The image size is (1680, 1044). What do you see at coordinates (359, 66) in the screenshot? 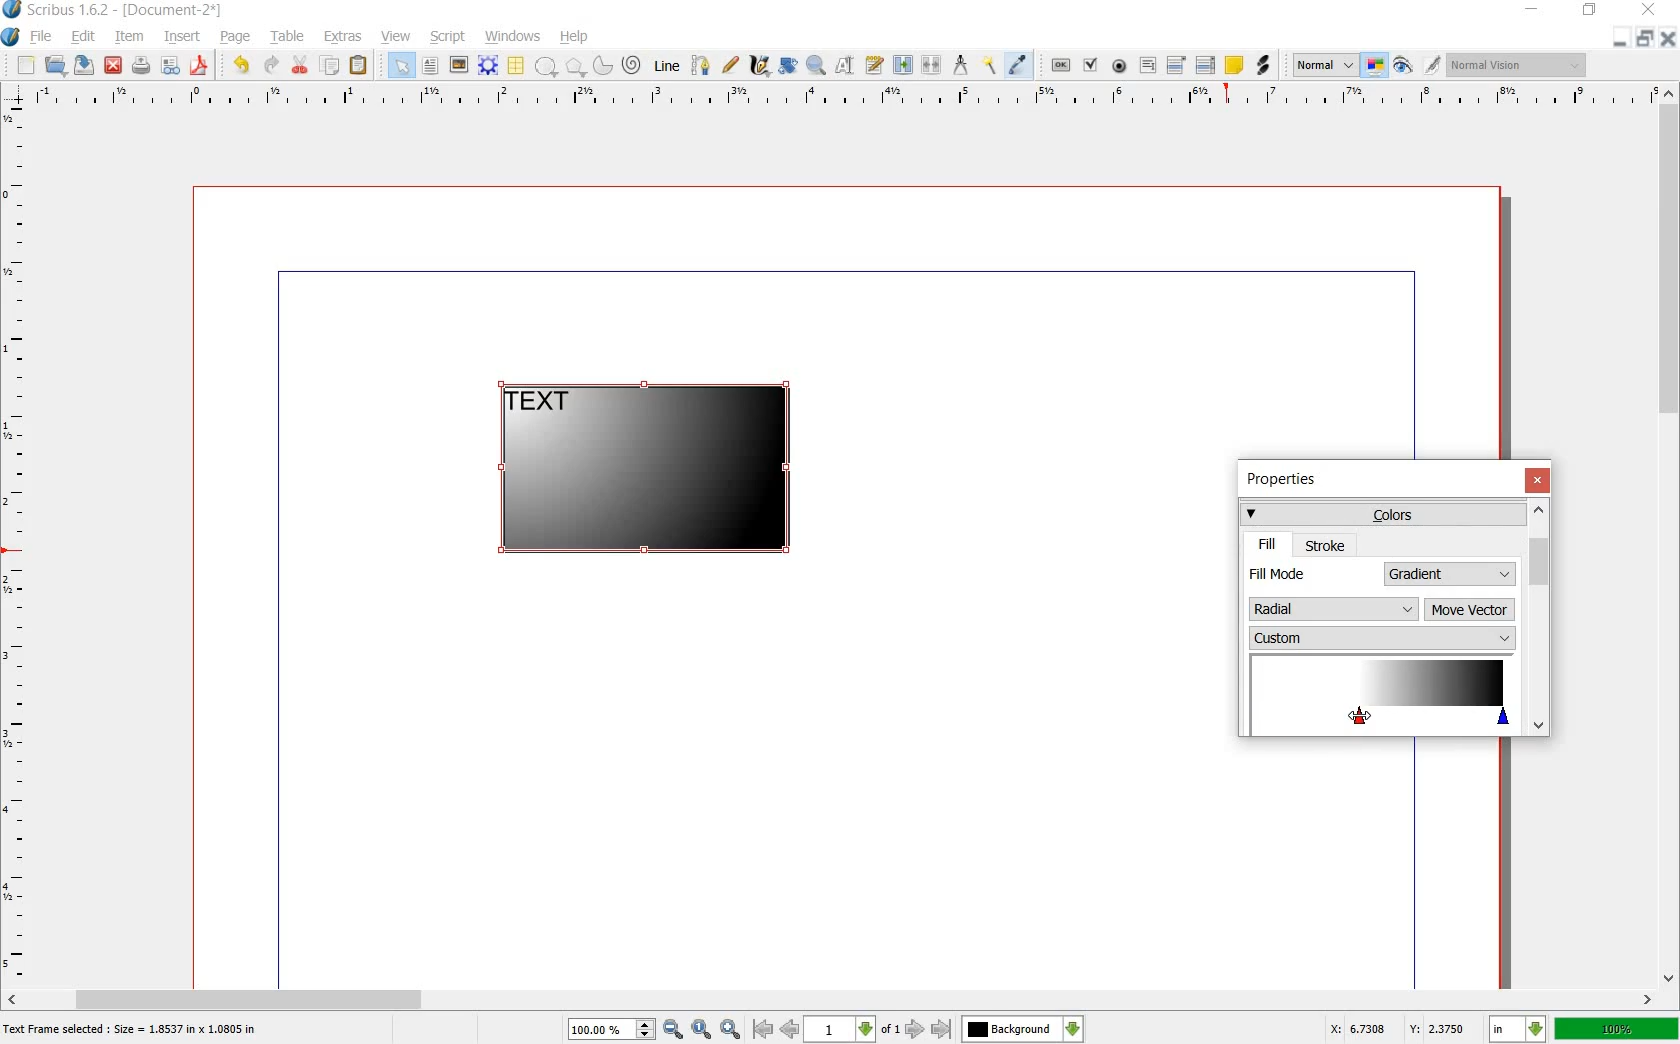
I see `paste` at bounding box center [359, 66].